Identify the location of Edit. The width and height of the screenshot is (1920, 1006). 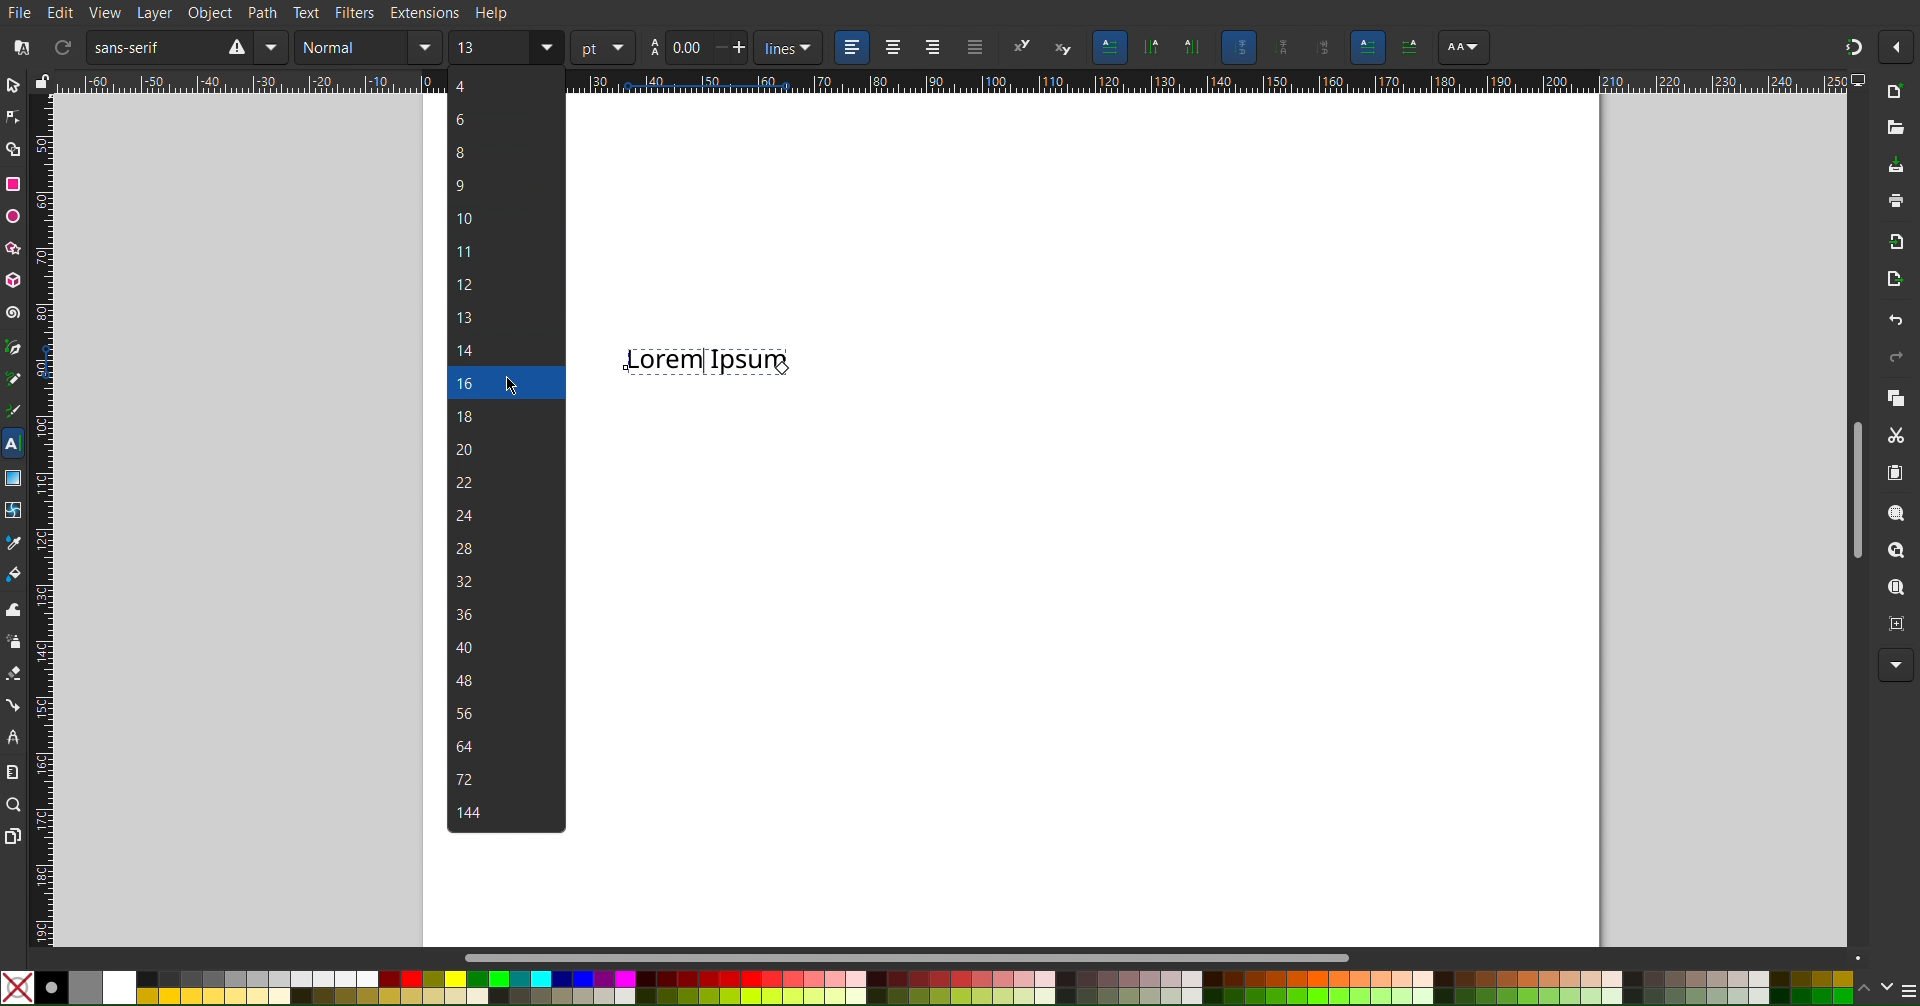
(62, 11).